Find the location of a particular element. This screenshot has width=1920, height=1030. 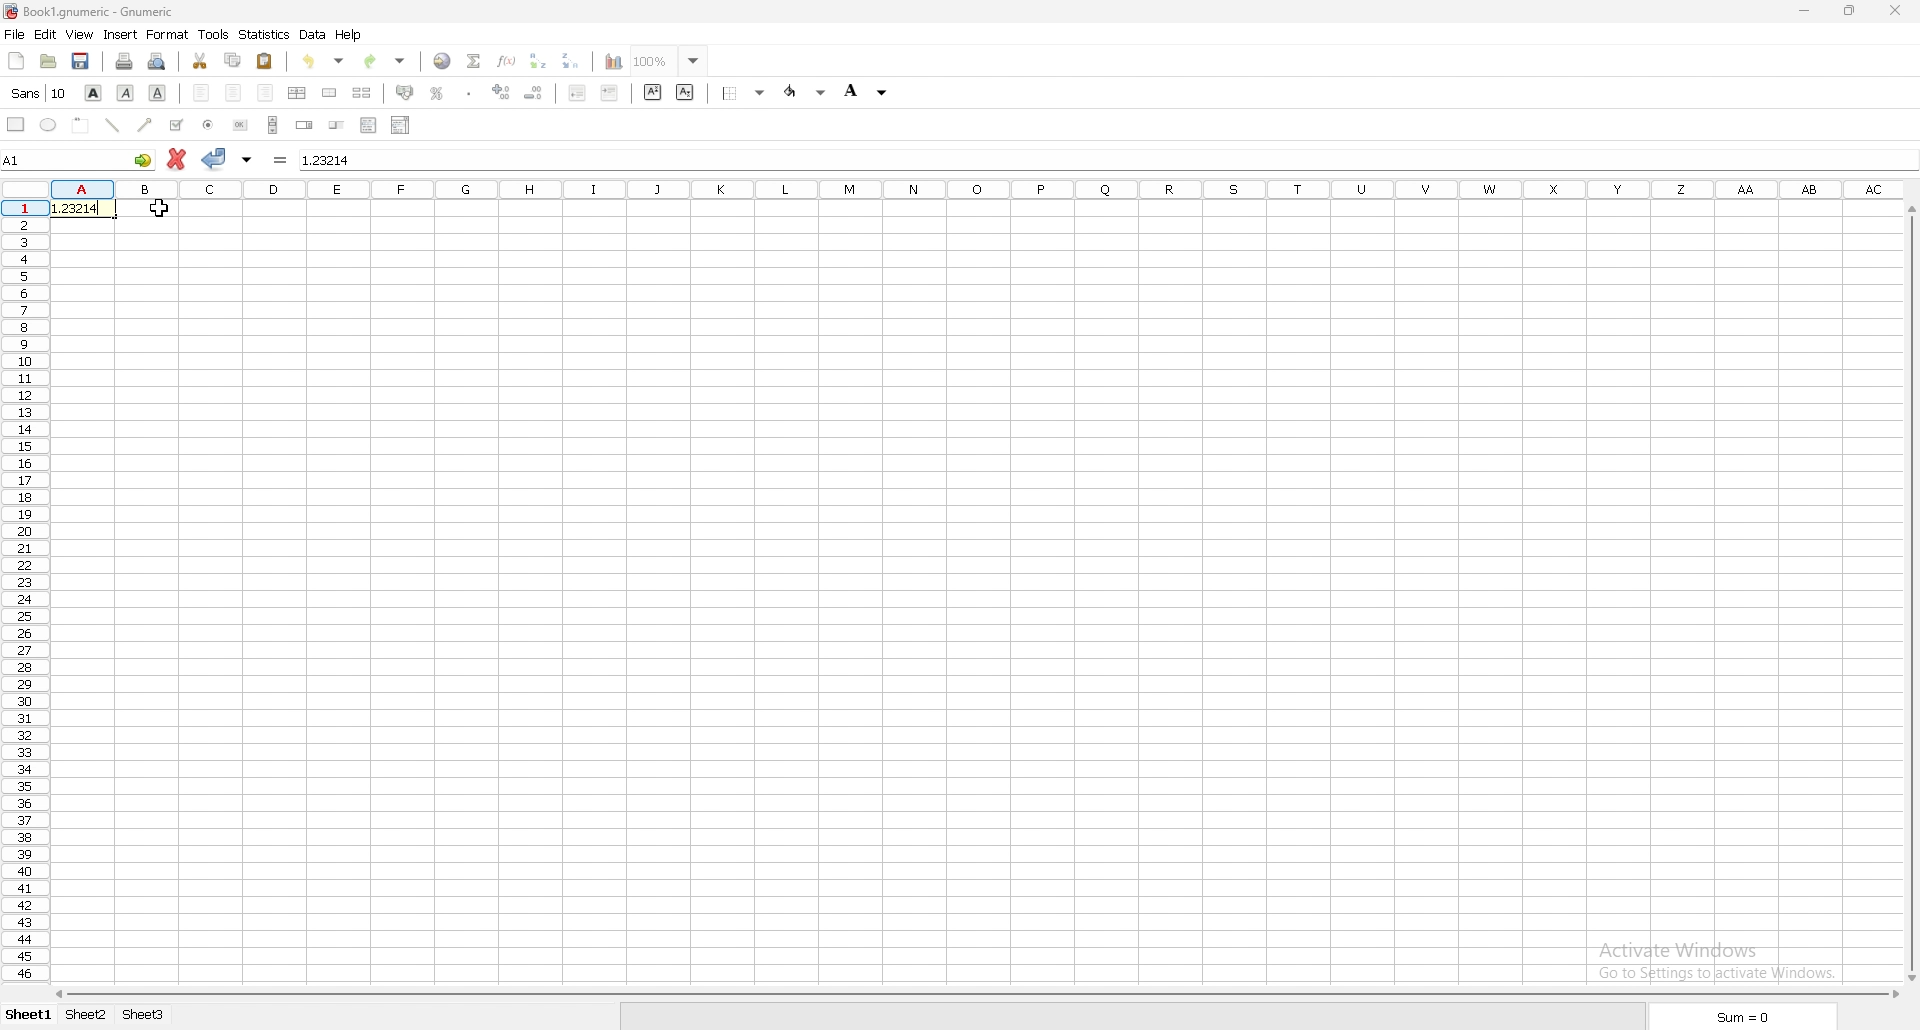

undo is located at coordinates (323, 62).